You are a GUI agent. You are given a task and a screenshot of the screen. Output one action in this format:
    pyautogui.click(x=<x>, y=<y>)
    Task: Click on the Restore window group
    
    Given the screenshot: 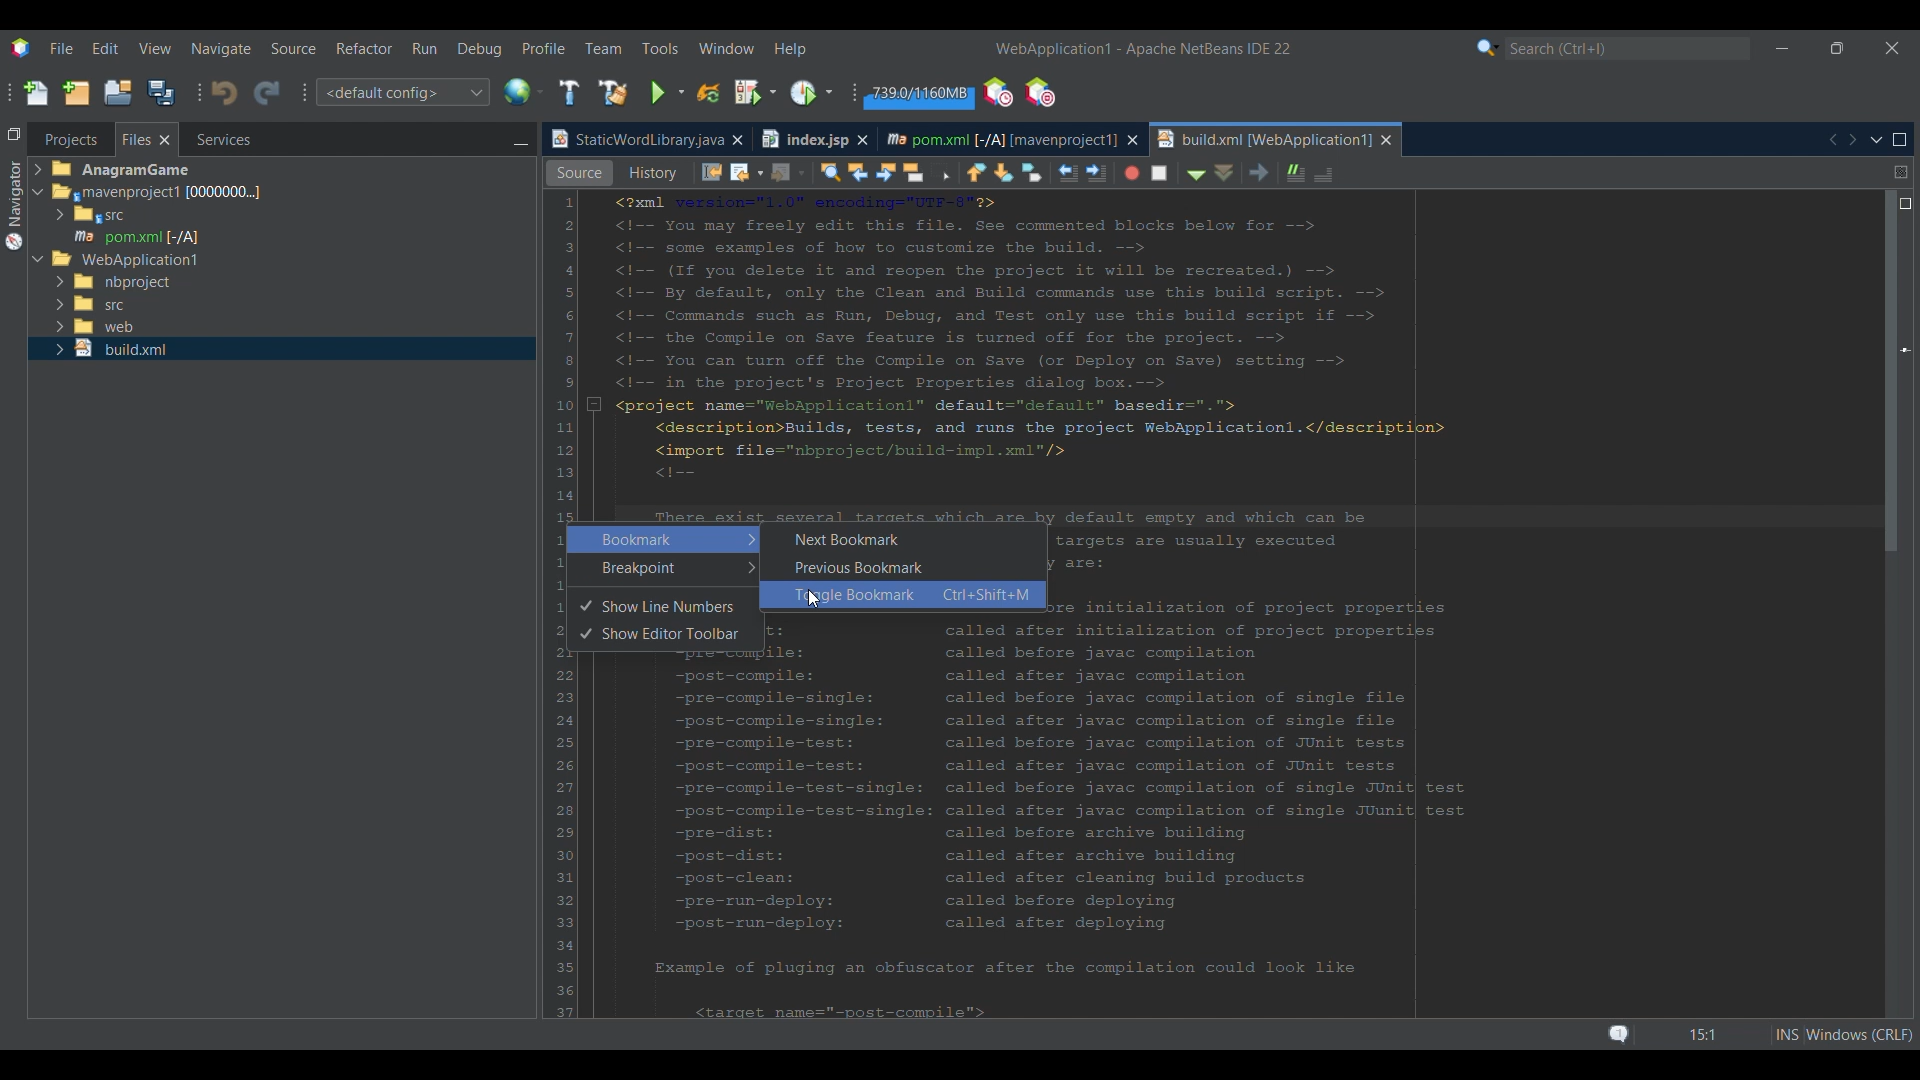 What is the action you would take?
    pyautogui.click(x=14, y=133)
    